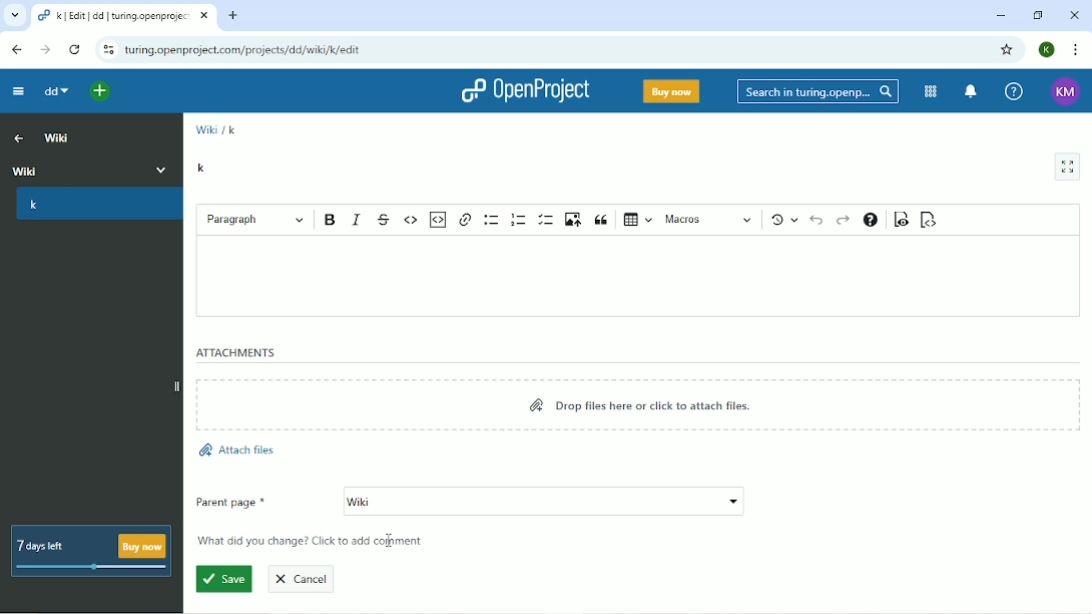 Image resolution: width=1092 pixels, height=614 pixels. Describe the element at coordinates (233, 129) in the screenshot. I see `k` at that location.